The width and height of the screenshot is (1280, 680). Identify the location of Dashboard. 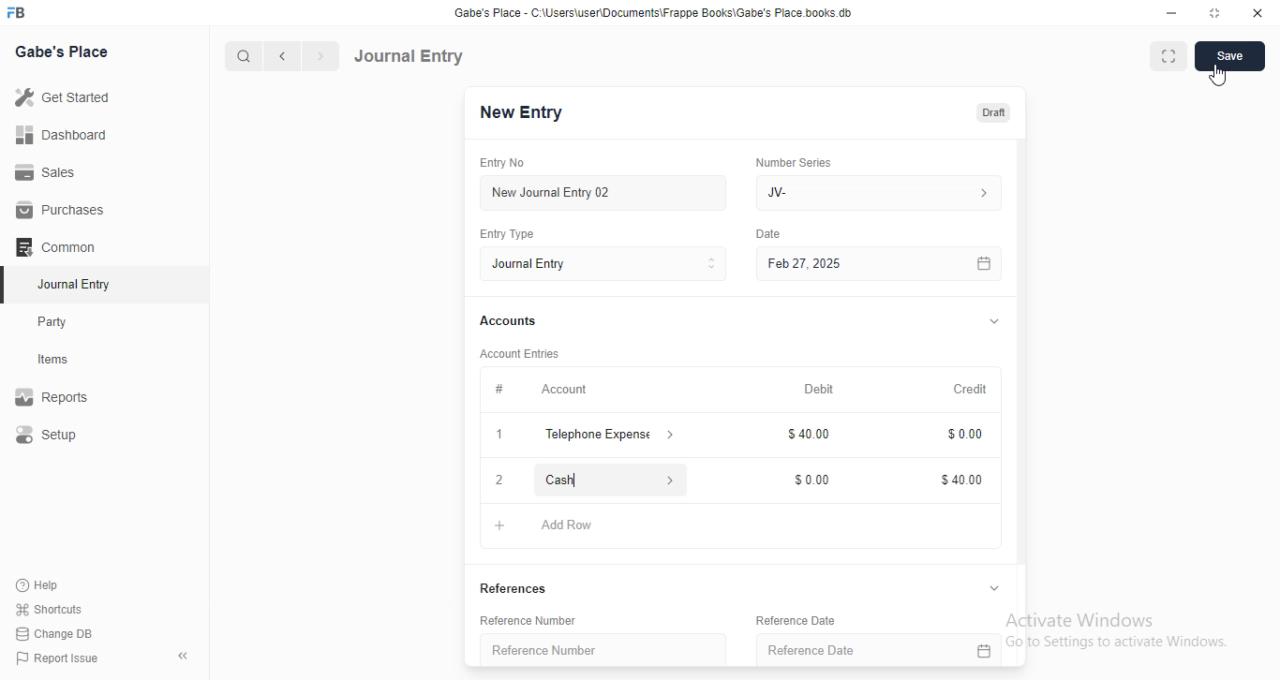
(62, 135).